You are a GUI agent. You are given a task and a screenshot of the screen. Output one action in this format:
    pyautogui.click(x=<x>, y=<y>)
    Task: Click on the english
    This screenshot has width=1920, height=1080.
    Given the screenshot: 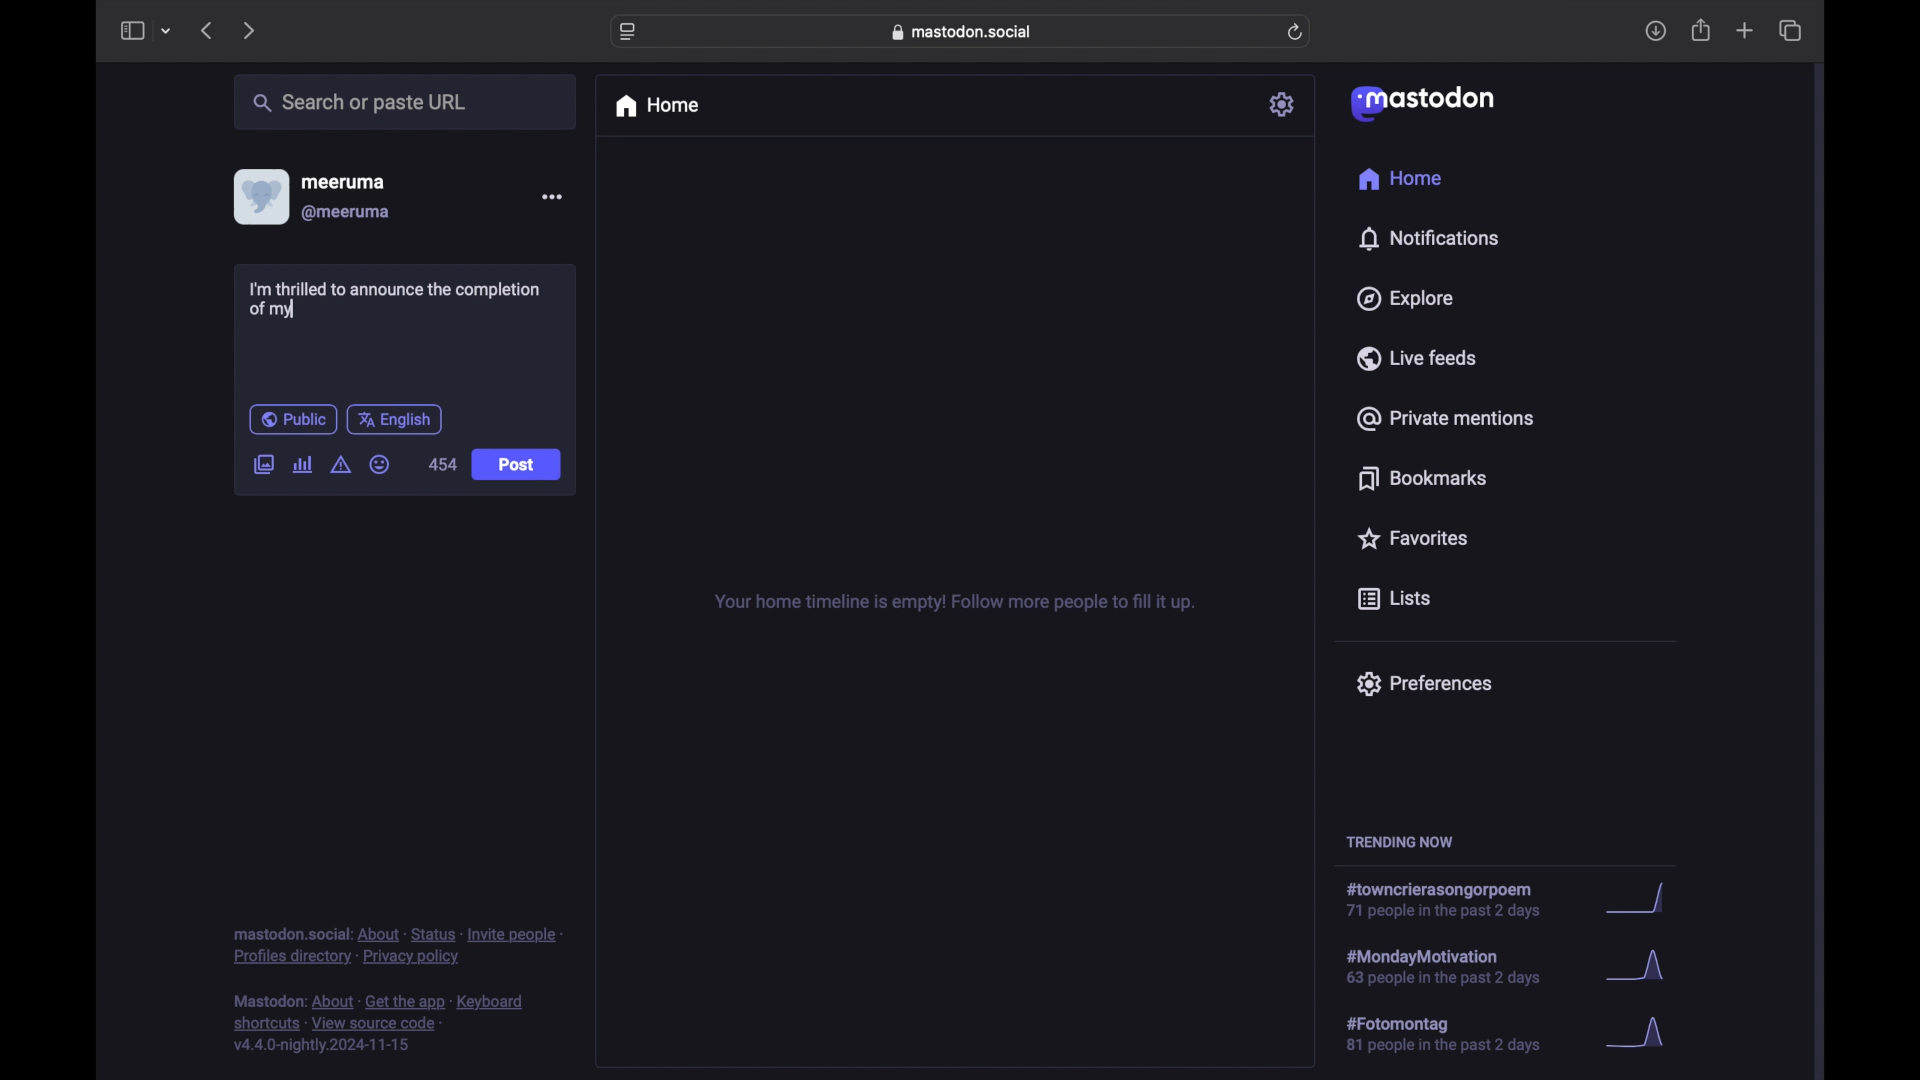 What is the action you would take?
    pyautogui.click(x=394, y=421)
    